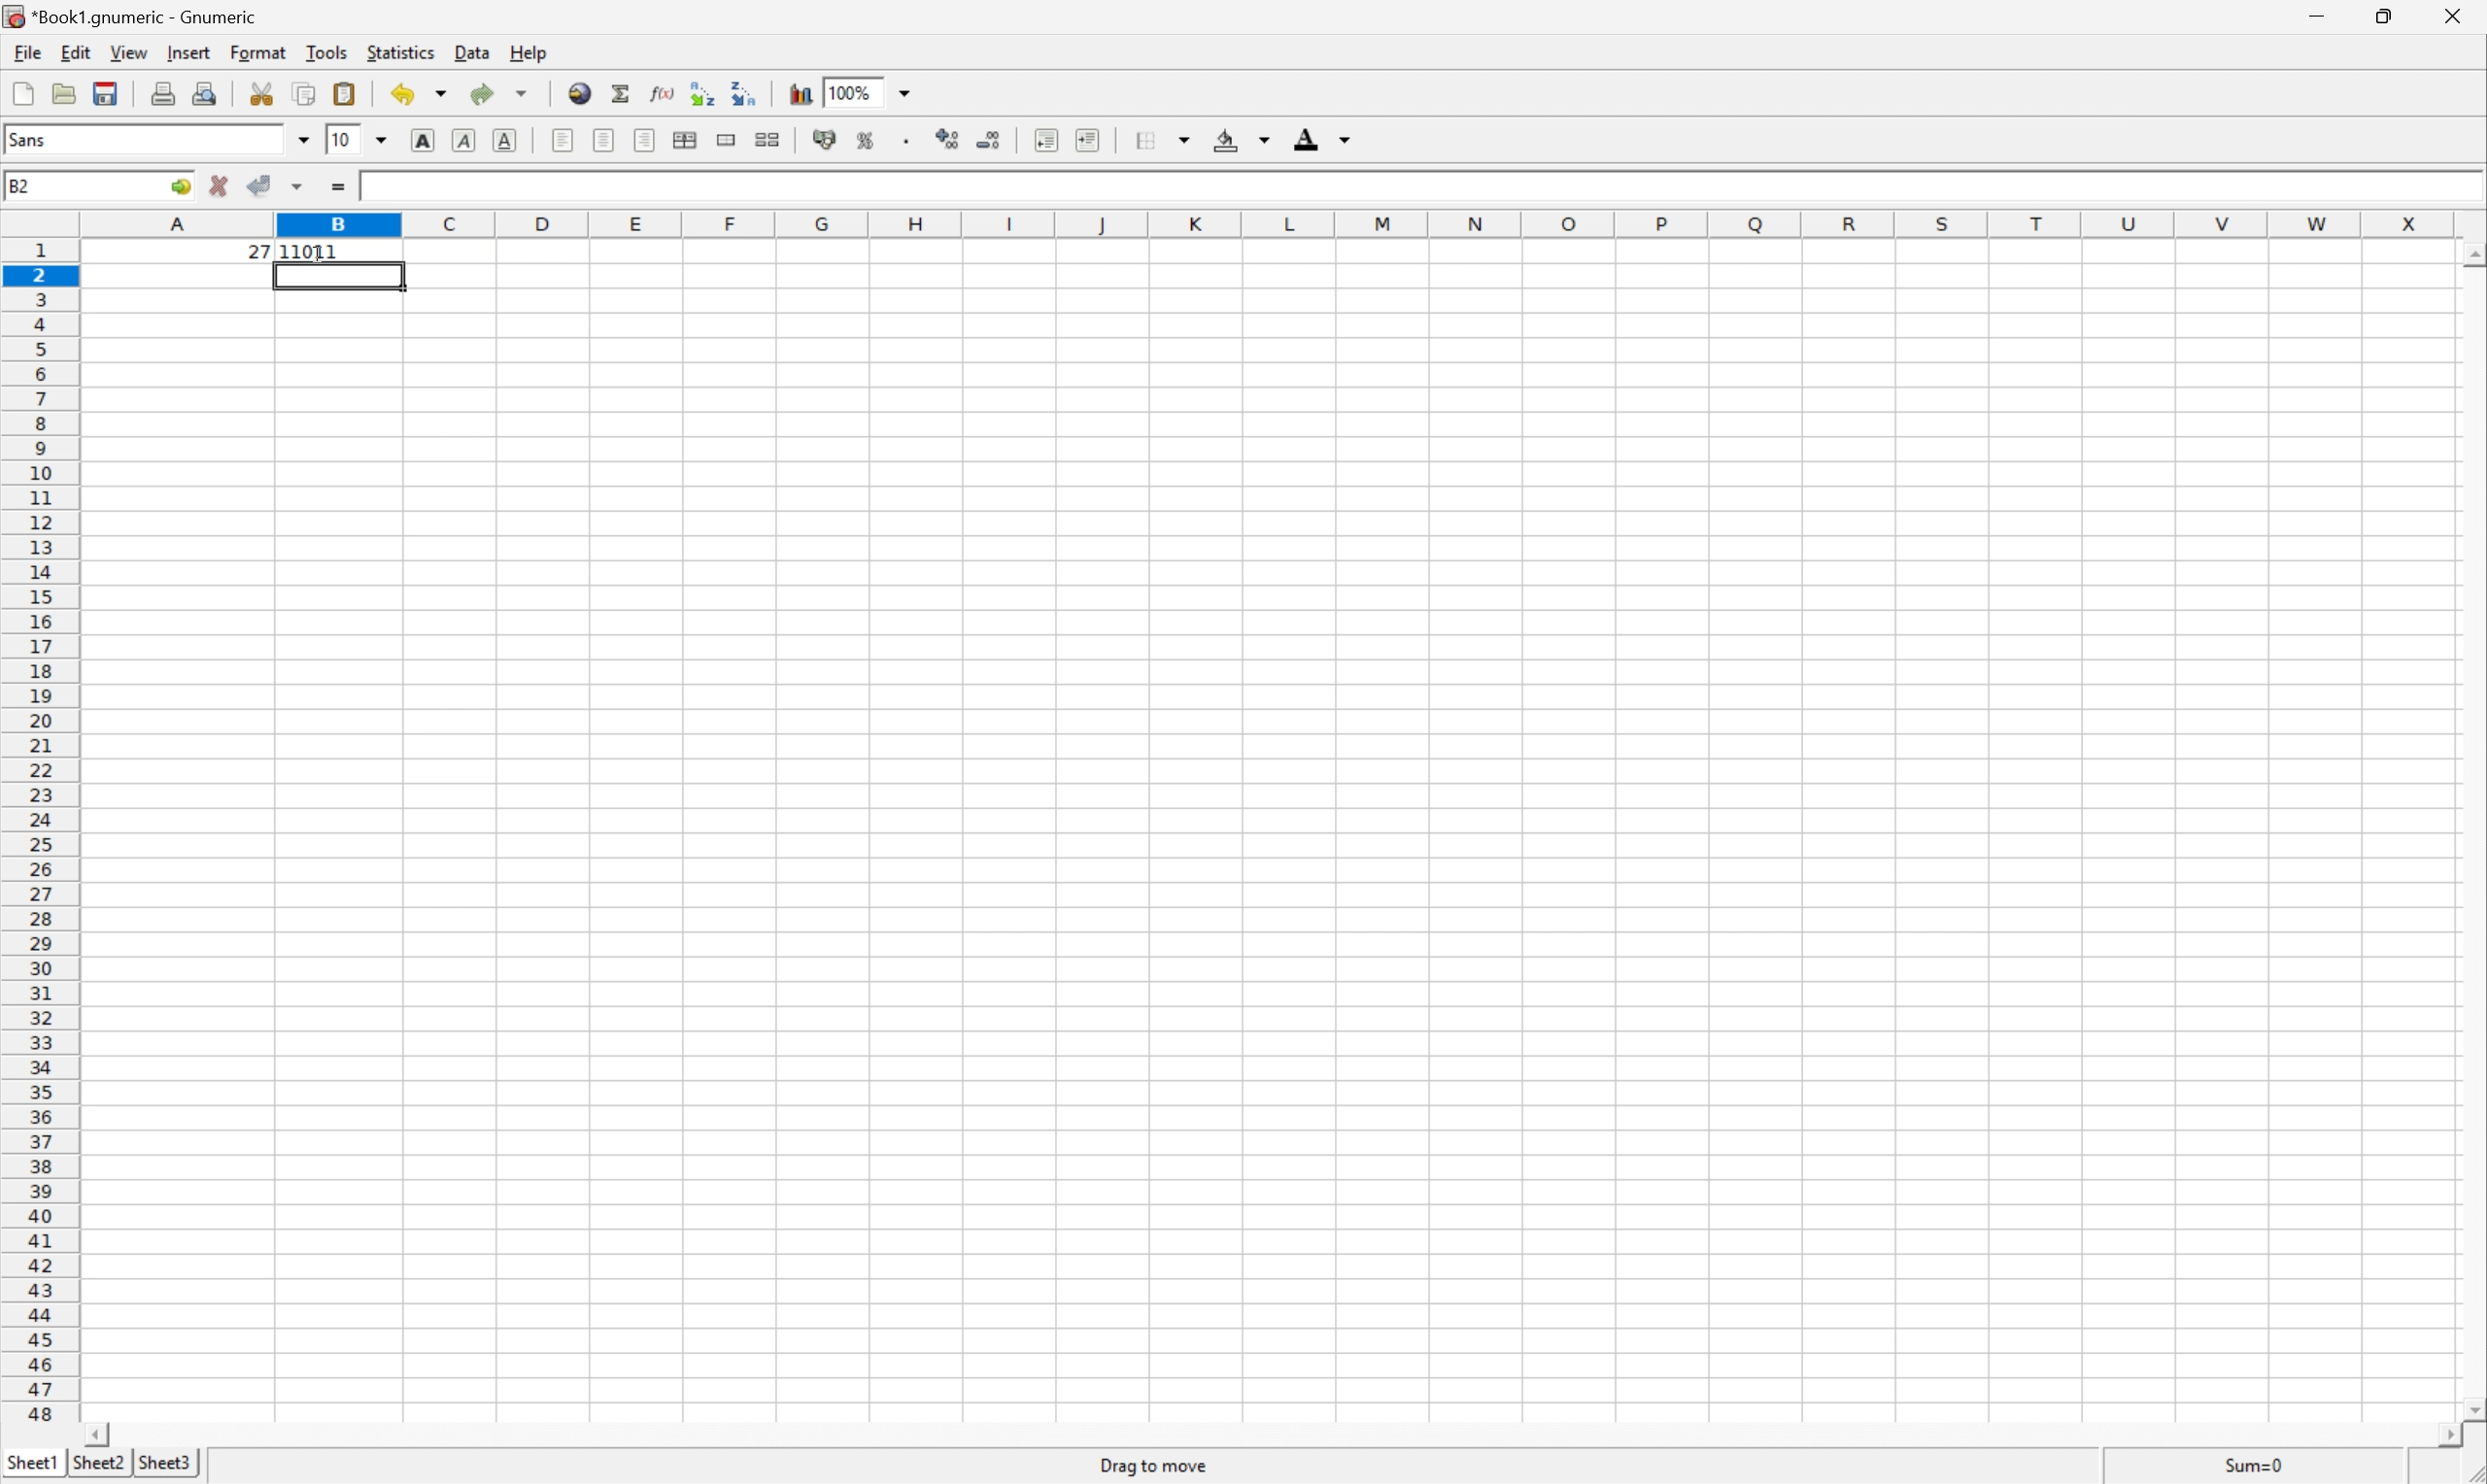  Describe the element at coordinates (987, 138) in the screenshot. I see `Decrease the decimals displayed` at that location.